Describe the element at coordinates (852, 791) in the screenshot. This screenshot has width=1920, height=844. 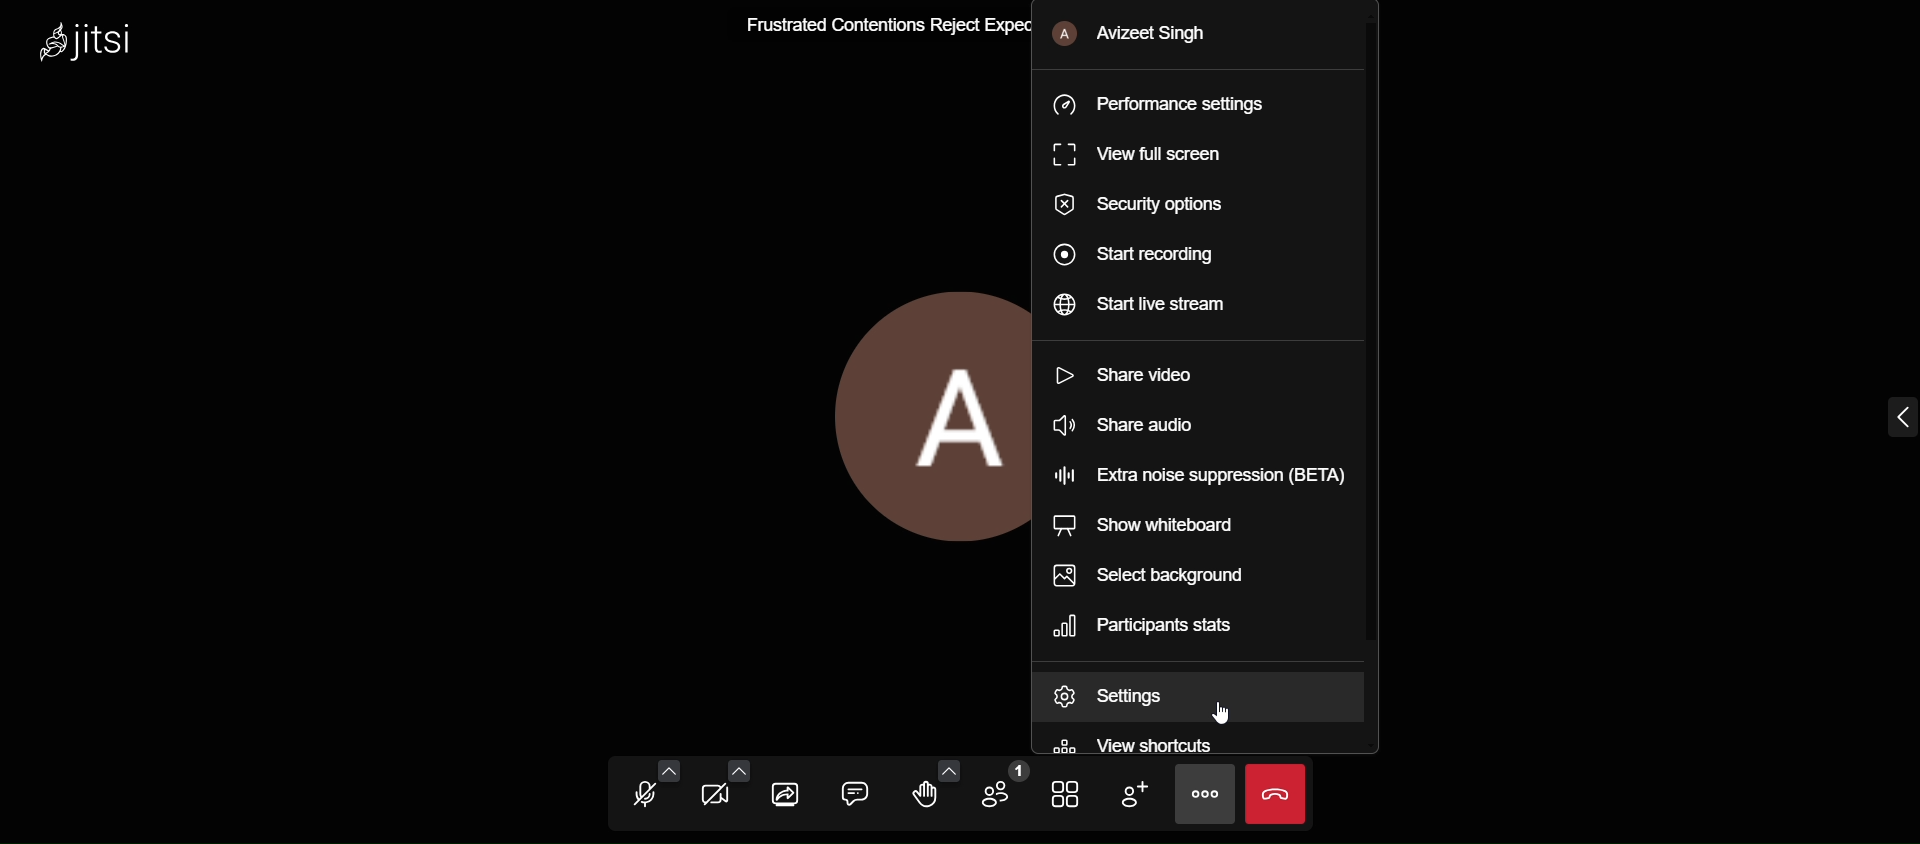
I see `open chat` at that location.